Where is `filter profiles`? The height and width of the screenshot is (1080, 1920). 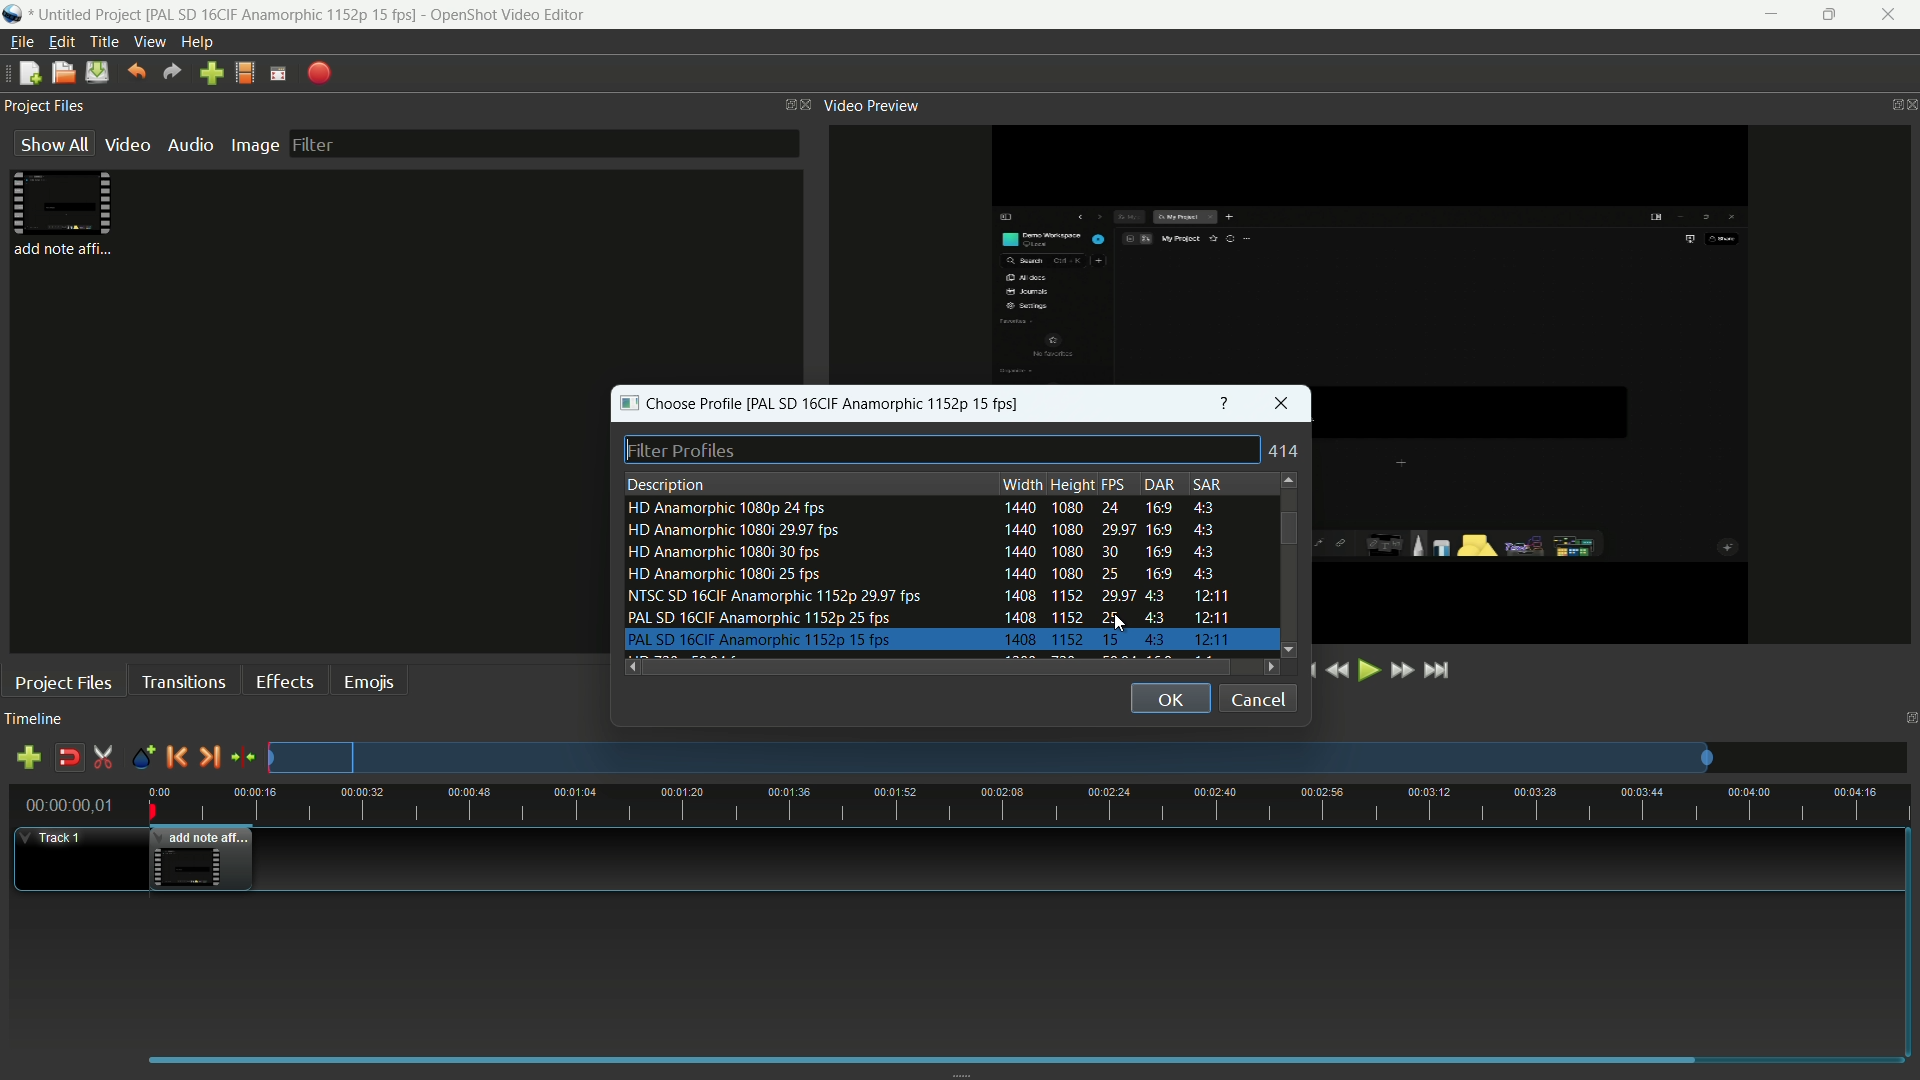
filter profiles is located at coordinates (945, 450).